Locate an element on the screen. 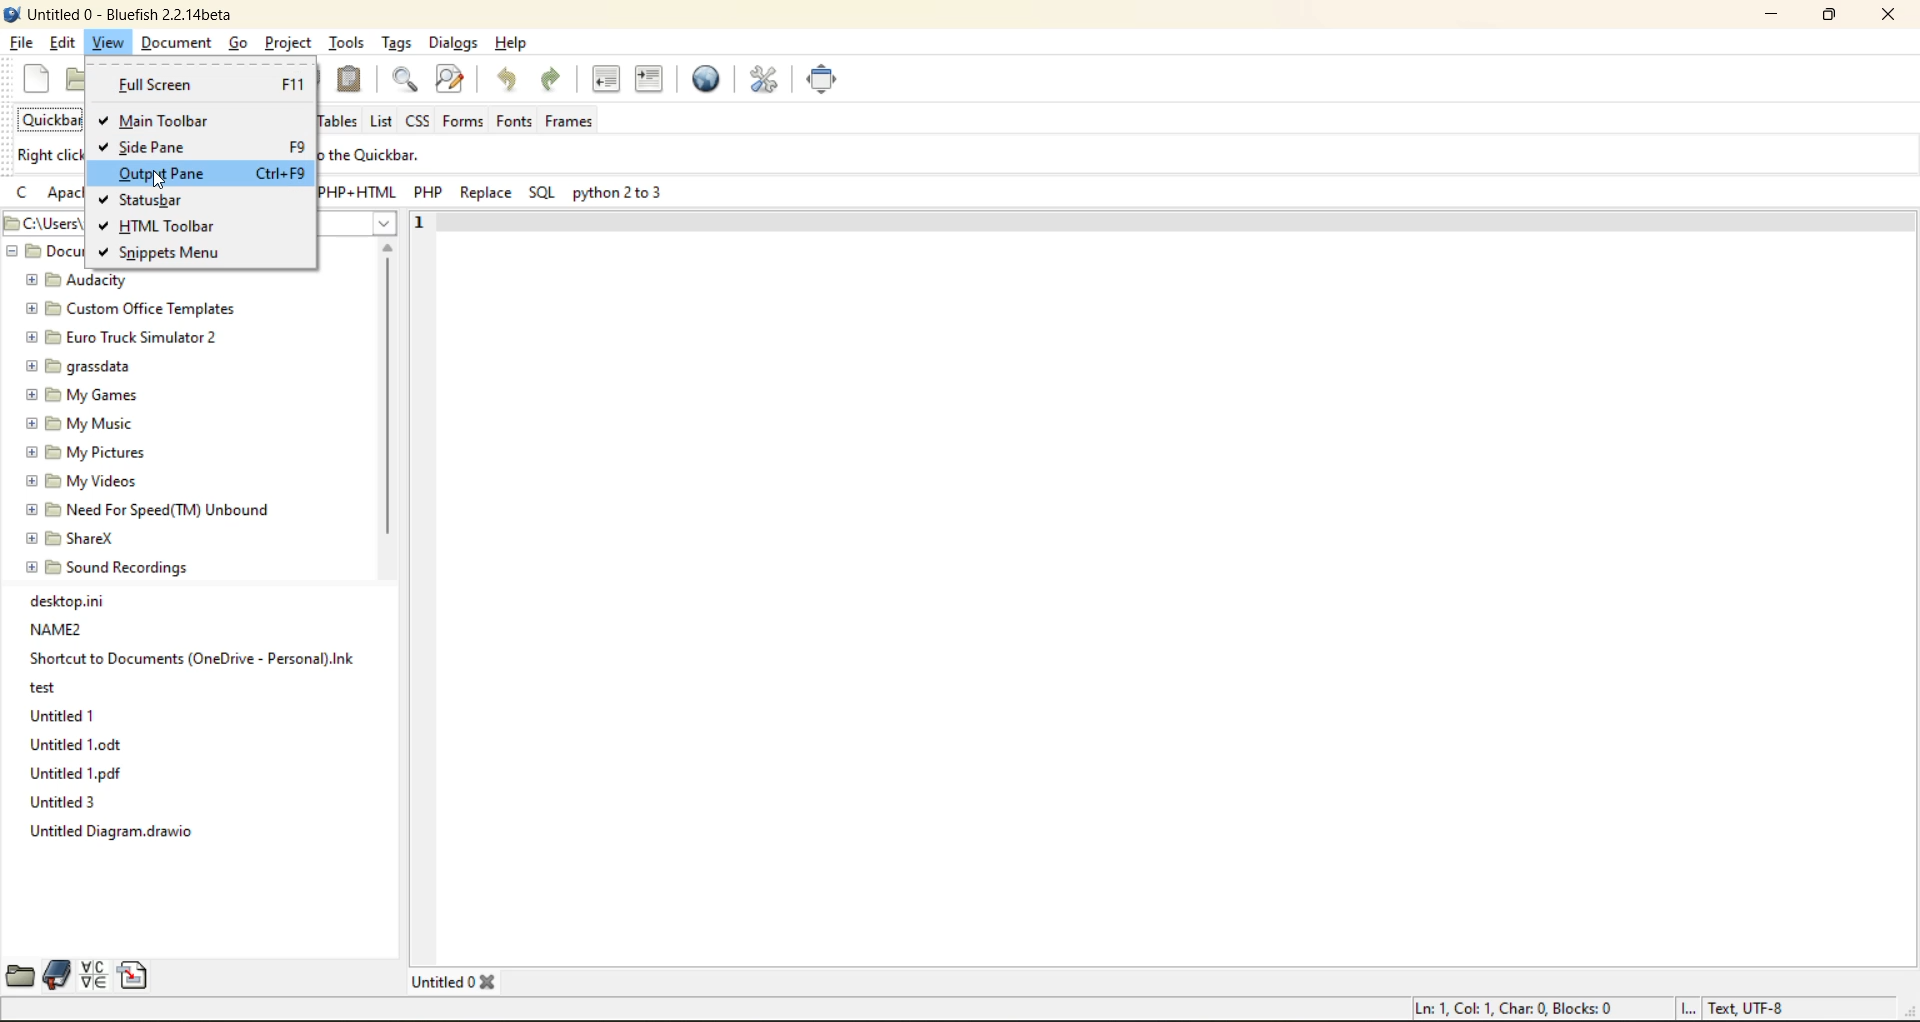 The image size is (1920, 1022). My Games is located at coordinates (79, 392).